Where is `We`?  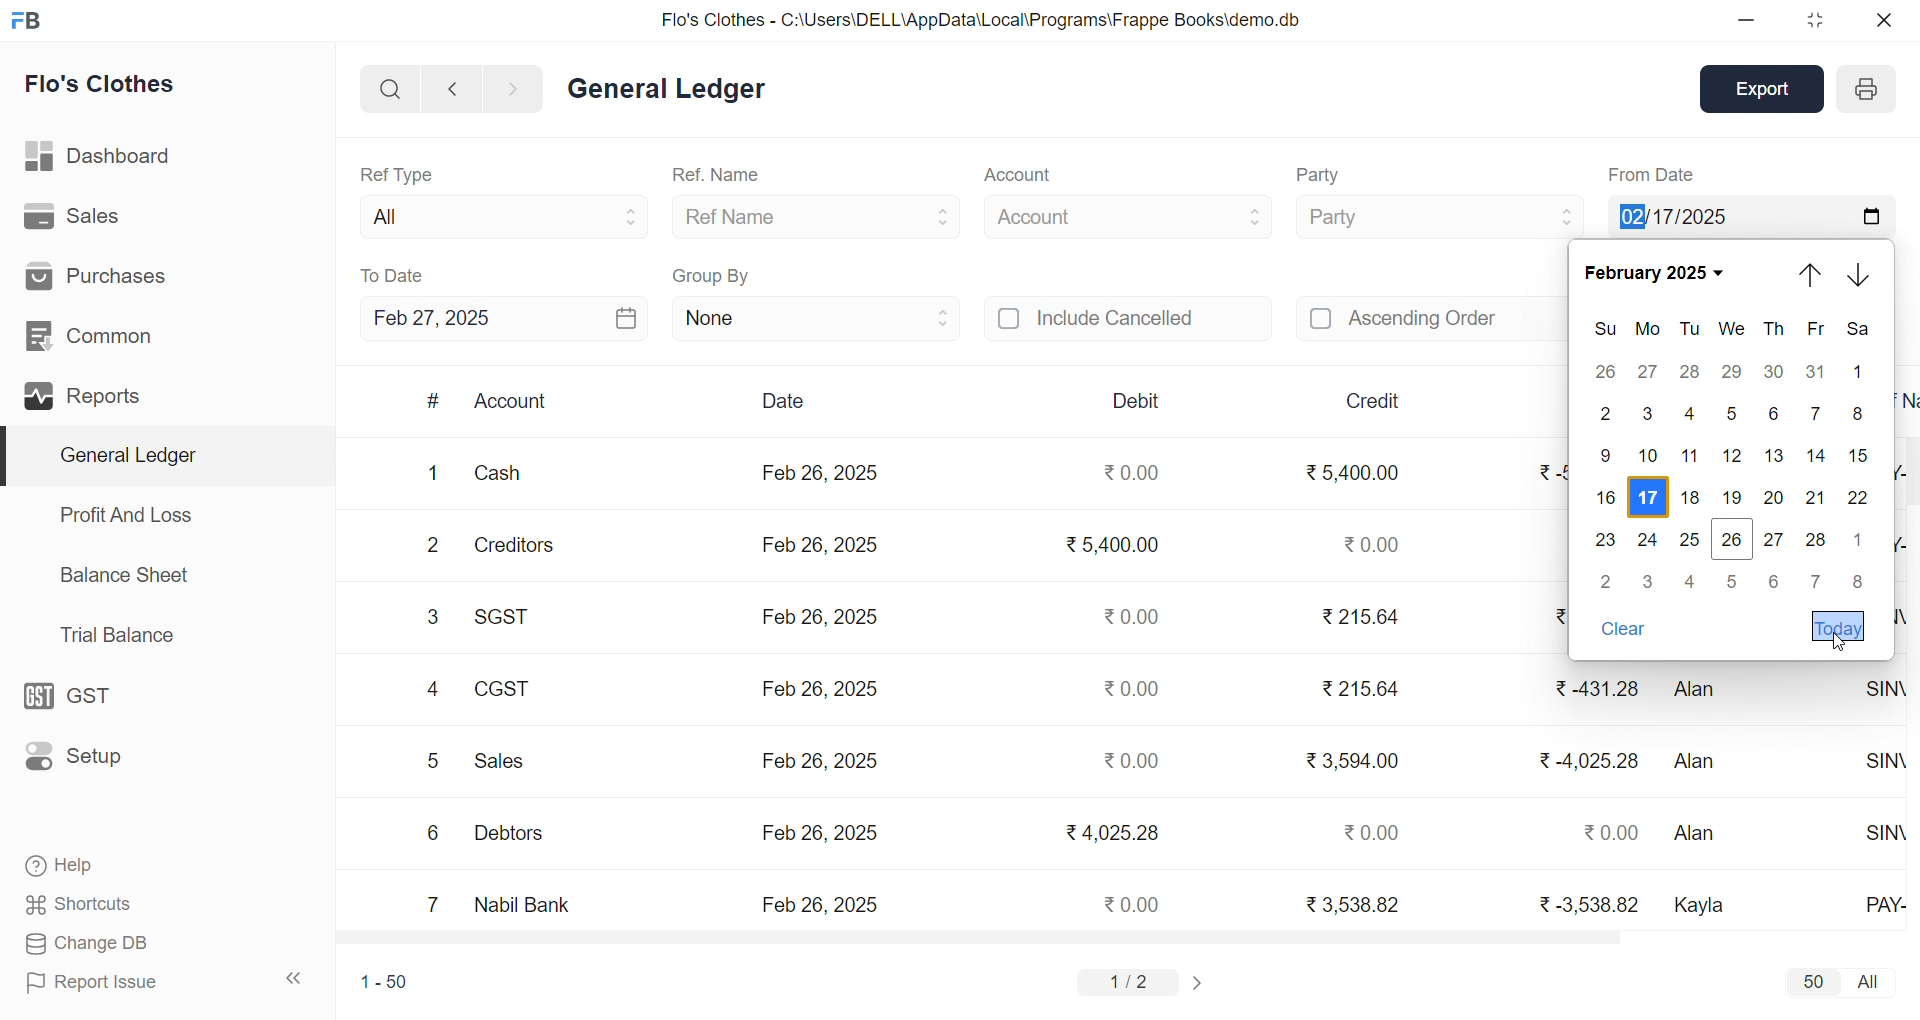
We is located at coordinates (1730, 329).